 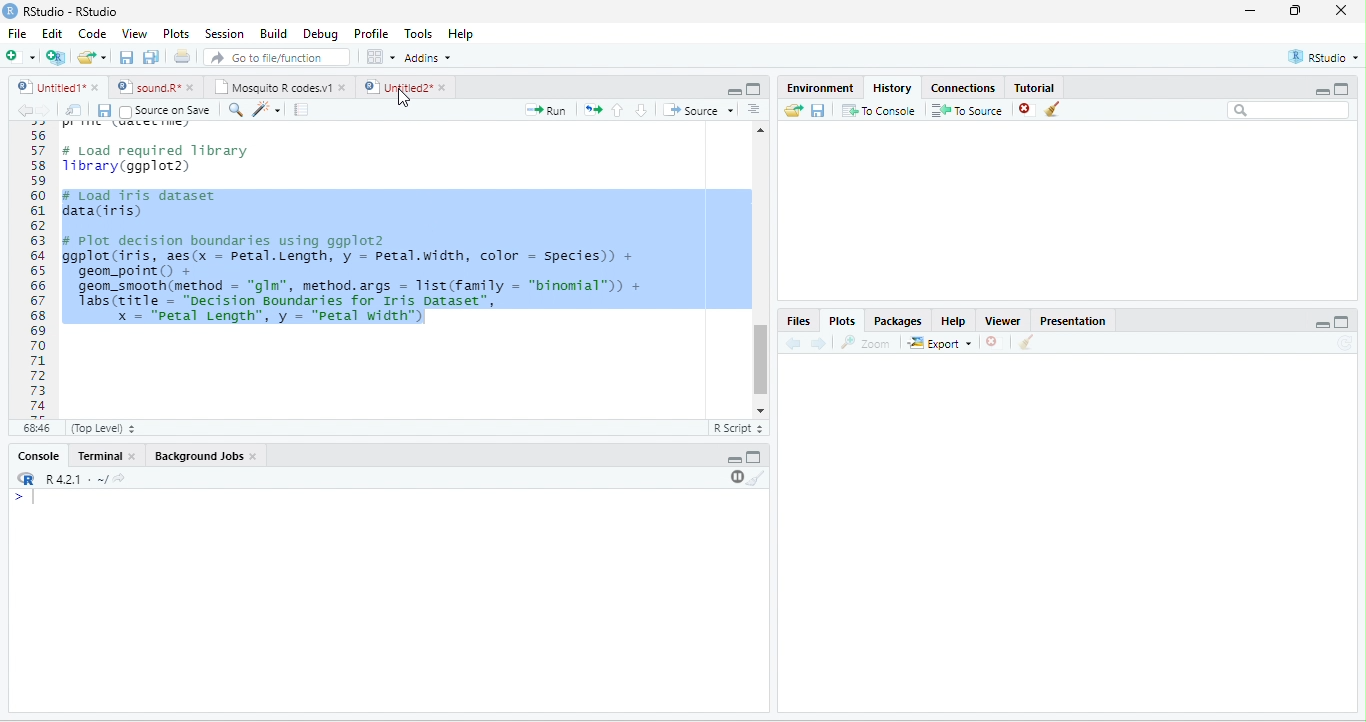 I want to click on scroll down, so click(x=760, y=411).